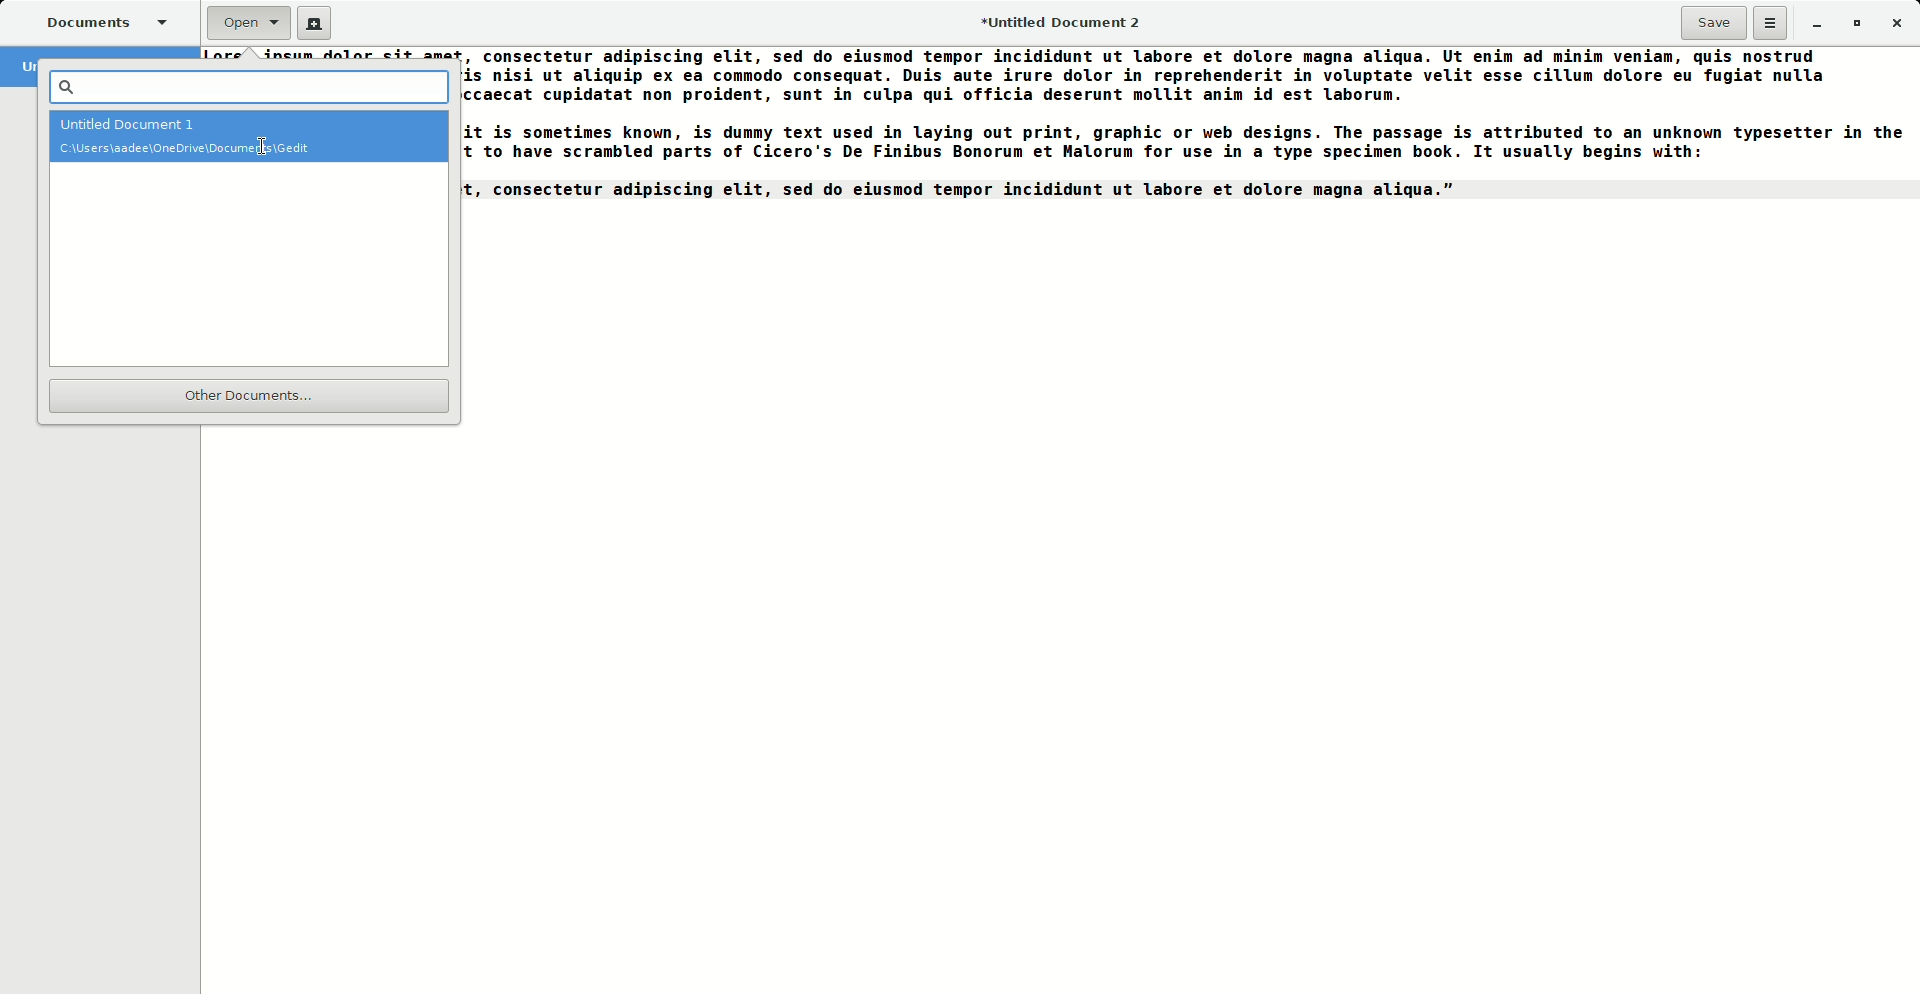 The height and width of the screenshot is (994, 1920). Describe the element at coordinates (1070, 25) in the screenshot. I see `Untitled Document 2` at that location.